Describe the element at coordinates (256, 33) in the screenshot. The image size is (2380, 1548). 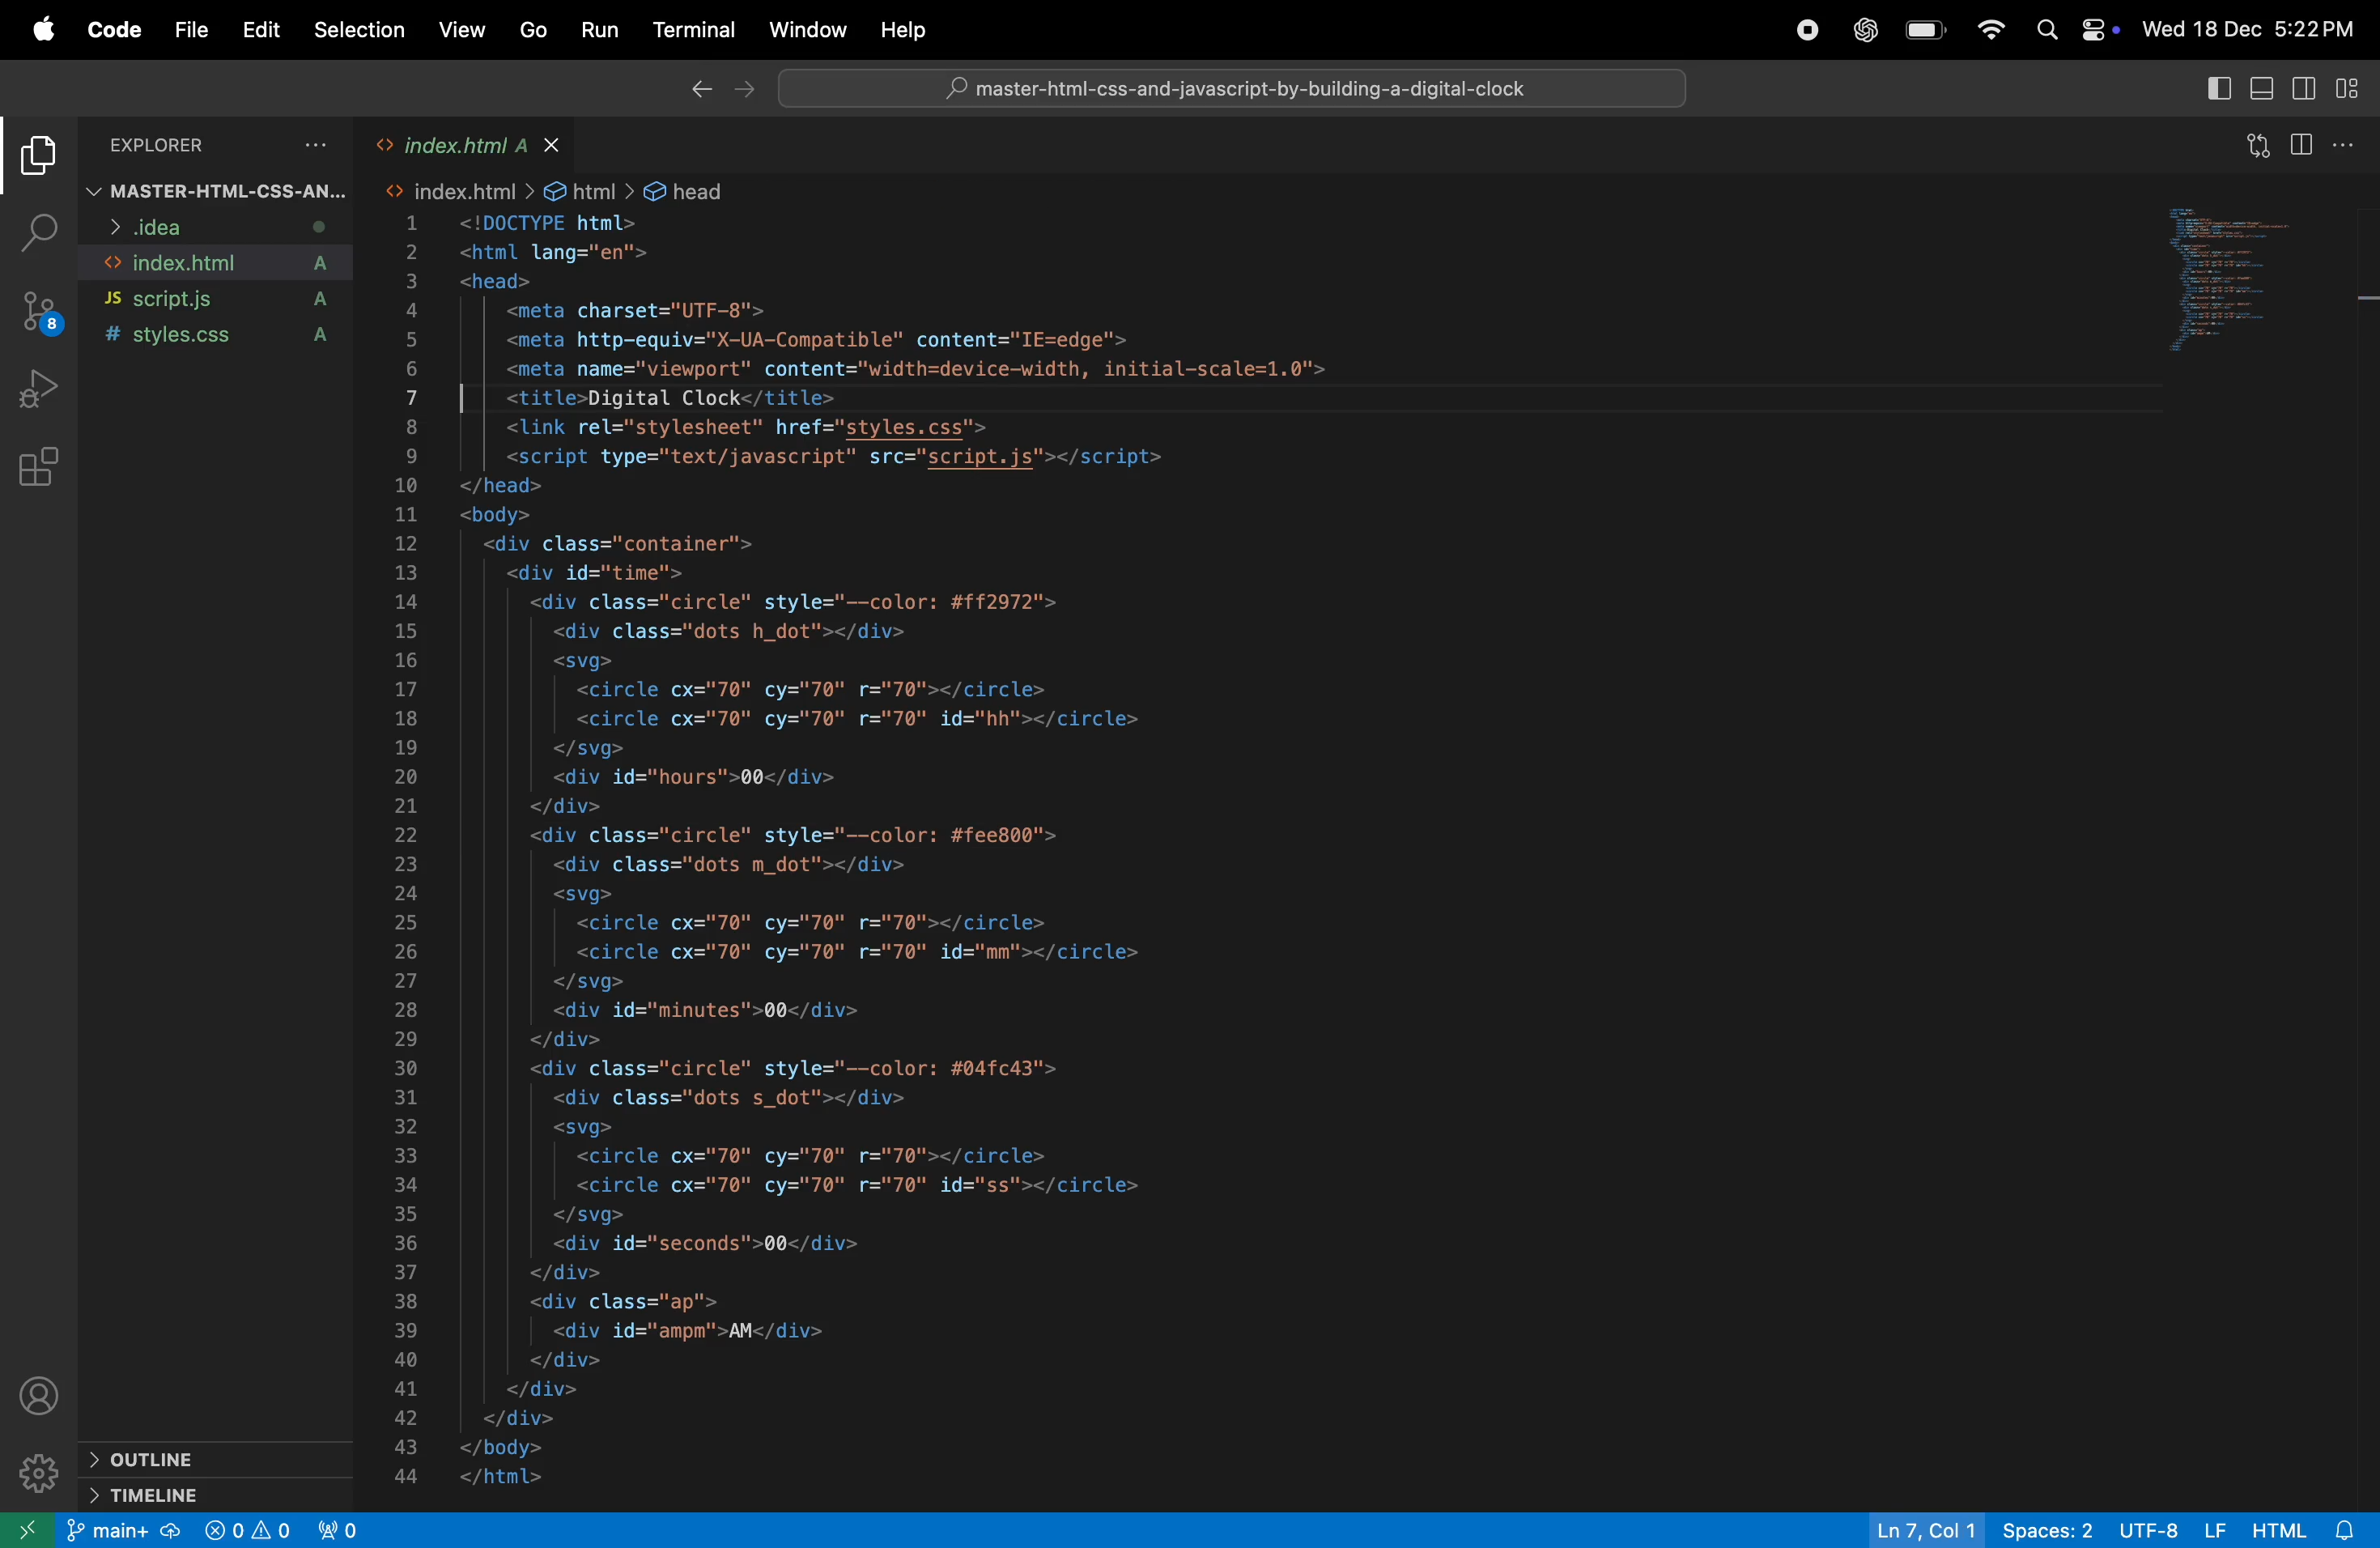
I see `edit` at that location.